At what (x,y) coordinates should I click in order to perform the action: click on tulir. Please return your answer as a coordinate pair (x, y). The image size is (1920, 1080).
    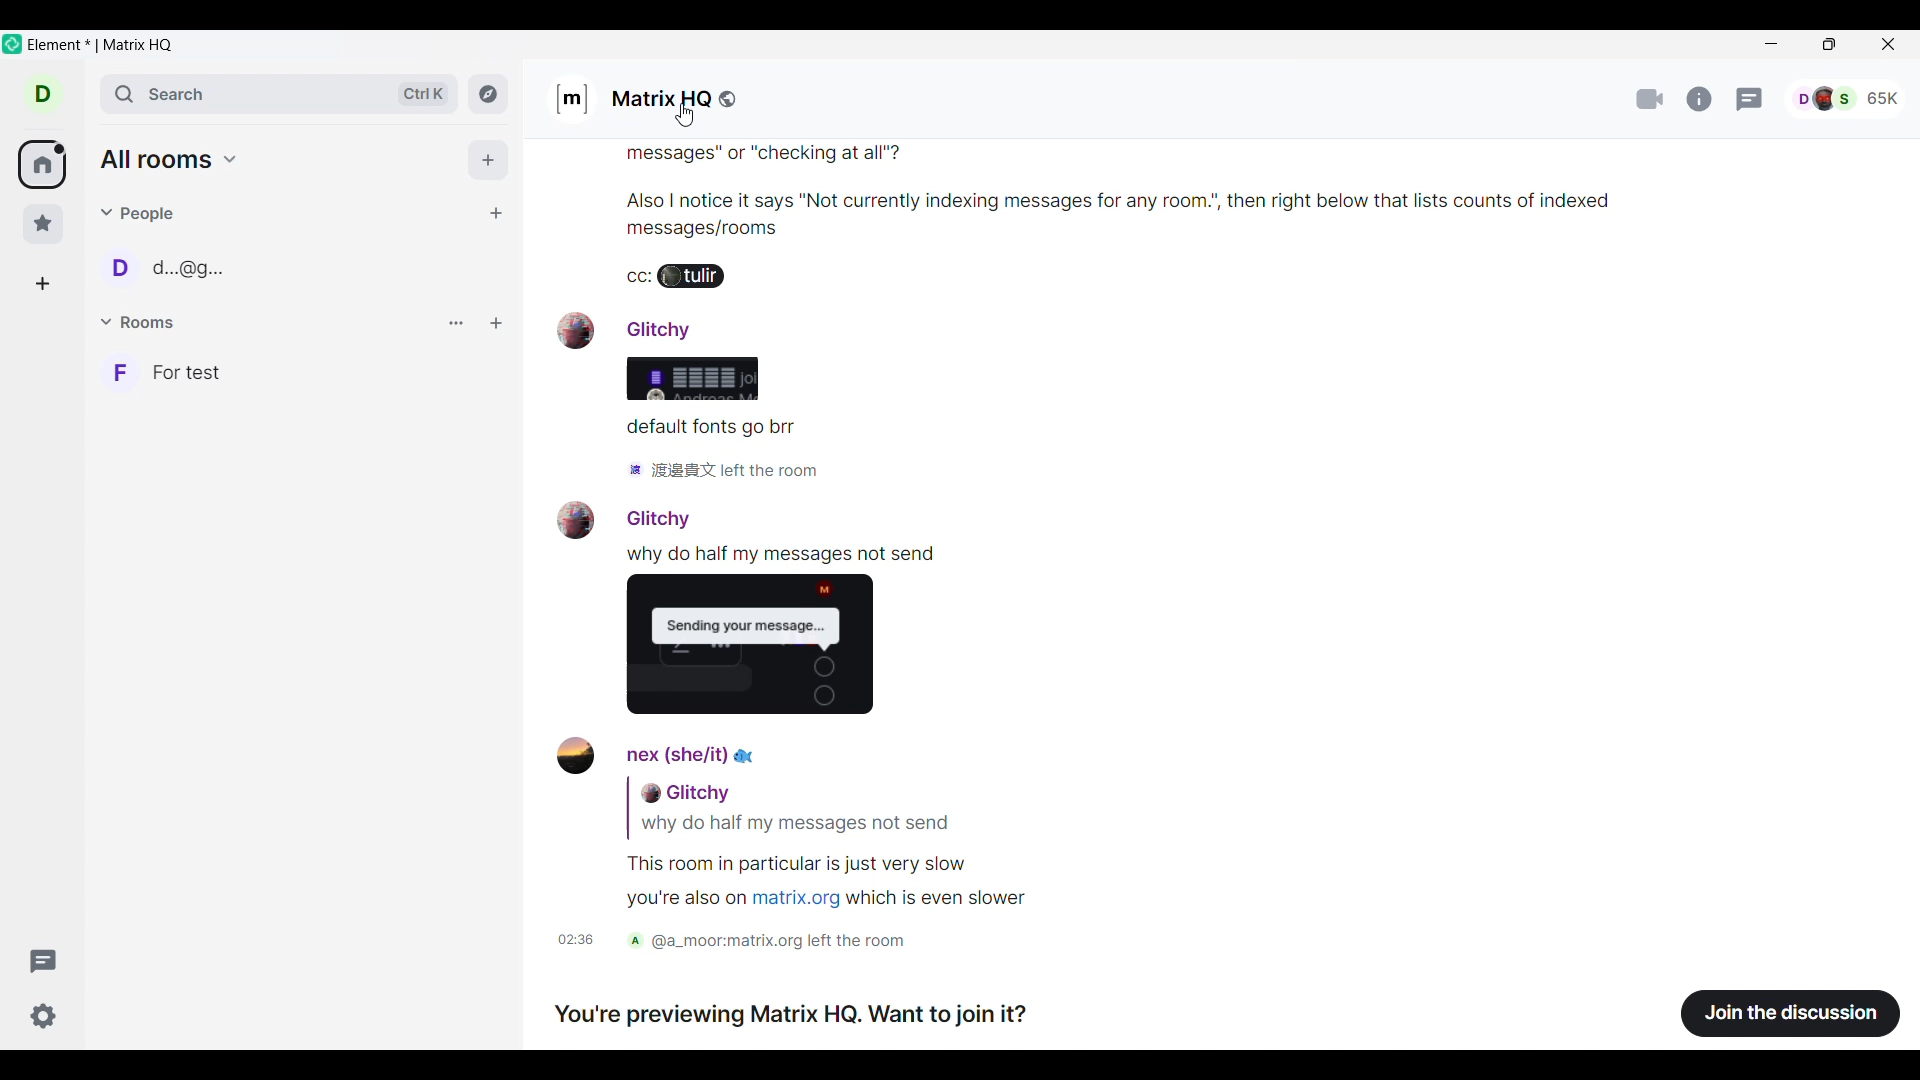
    Looking at the image, I should click on (700, 280).